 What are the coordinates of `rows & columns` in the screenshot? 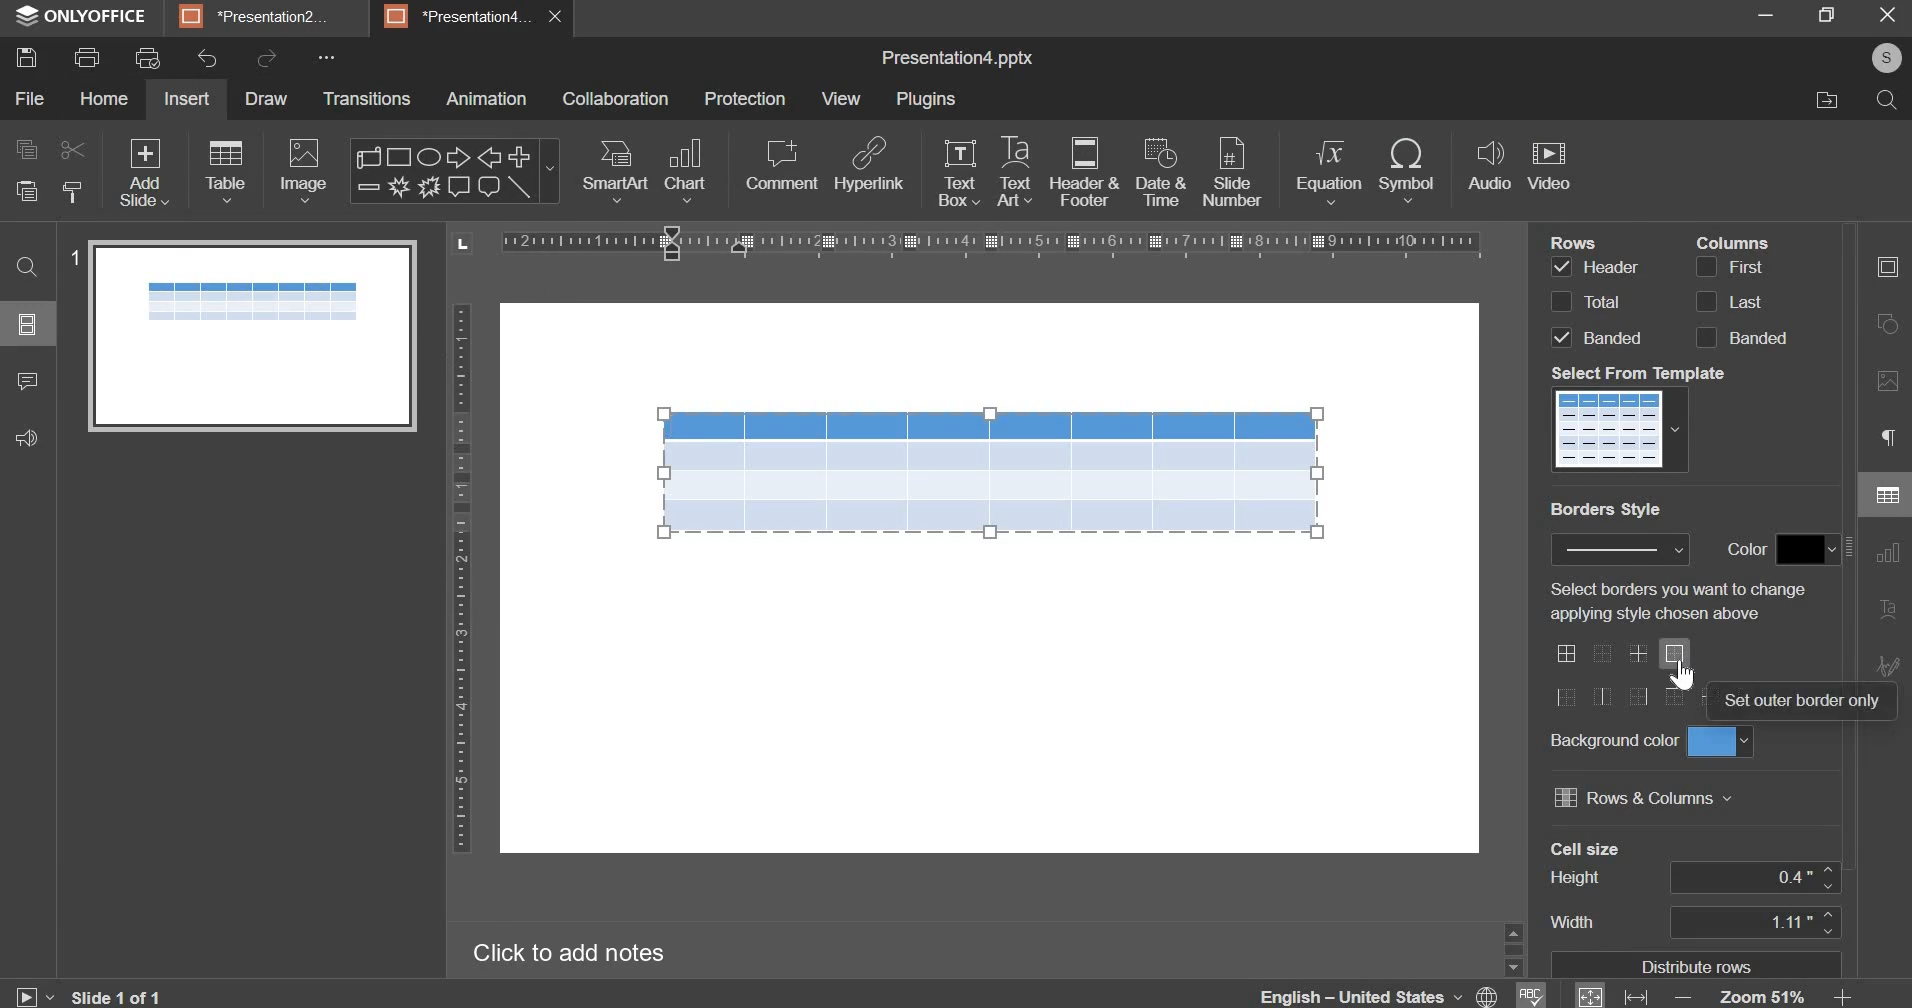 It's located at (1643, 800).